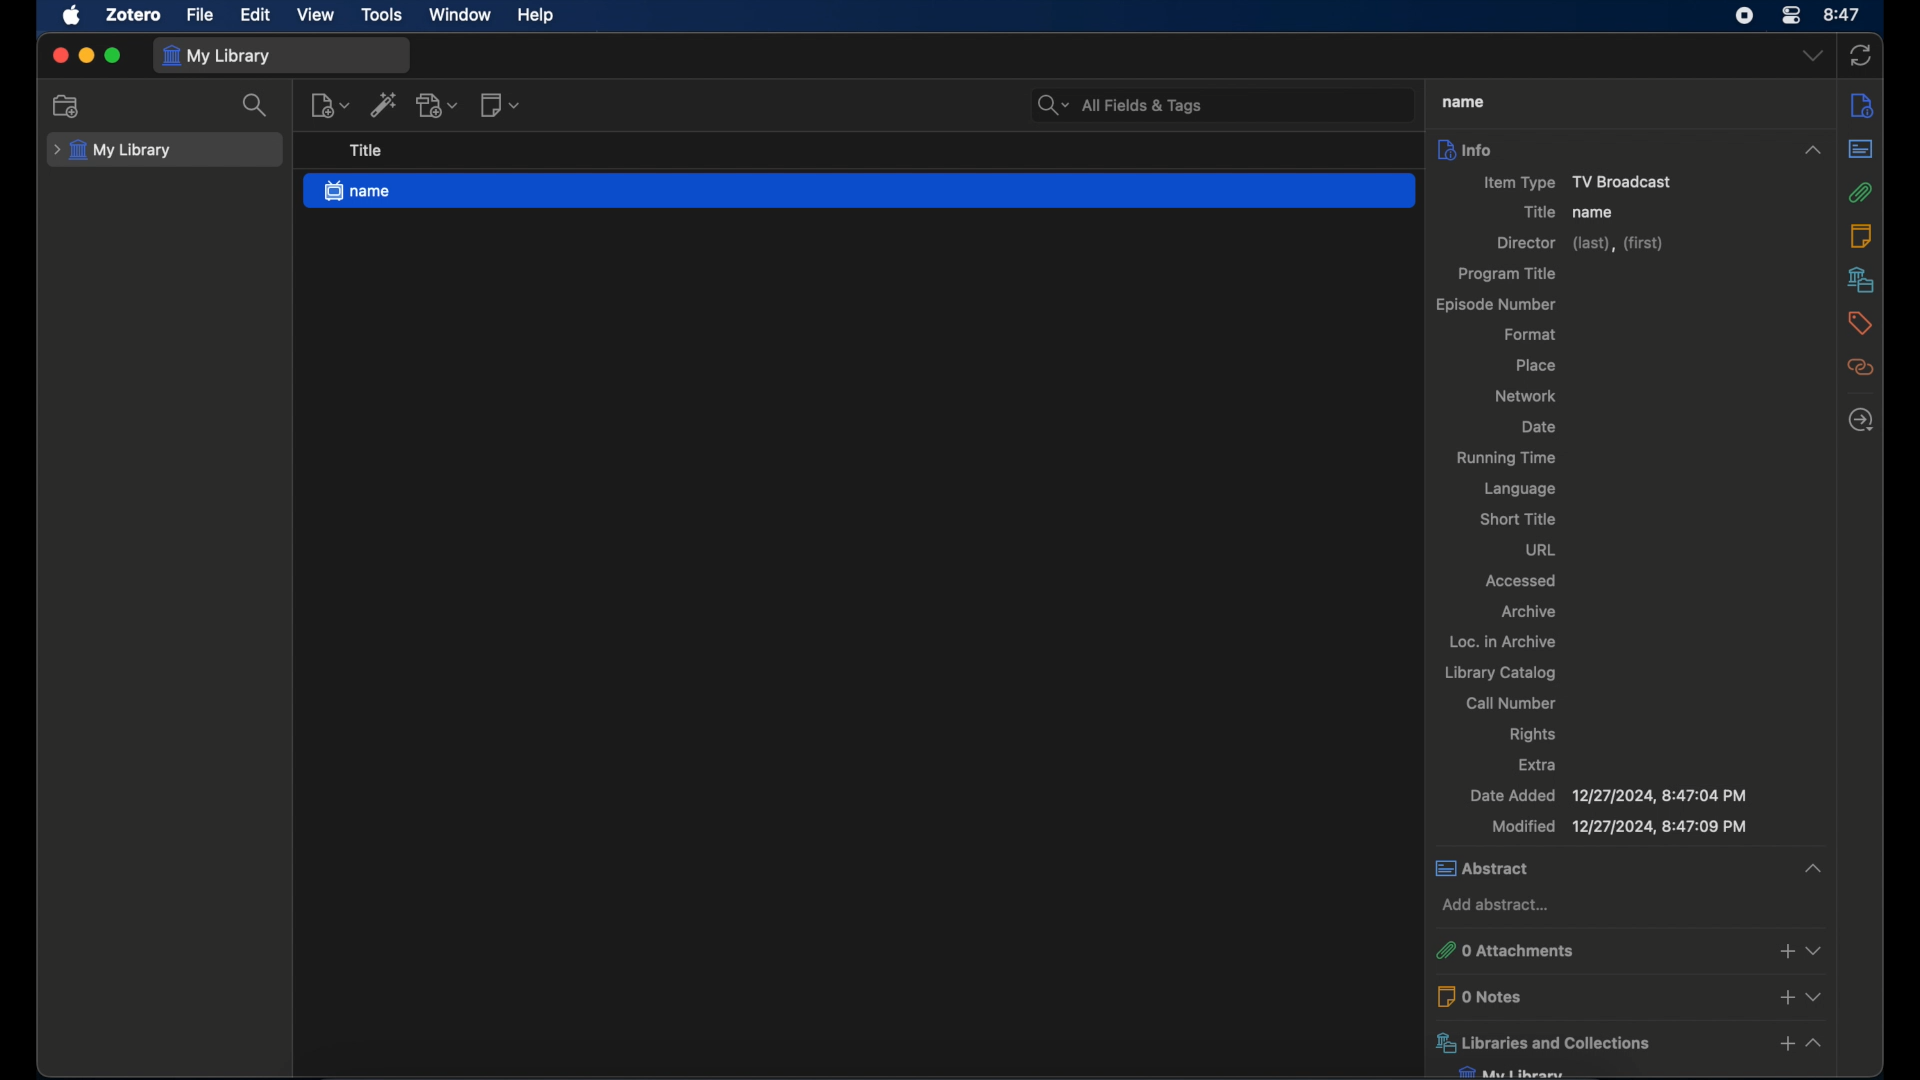 This screenshot has height=1080, width=1920. What do you see at coordinates (1810, 863) in the screenshot?
I see `collapse` at bounding box center [1810, 863].